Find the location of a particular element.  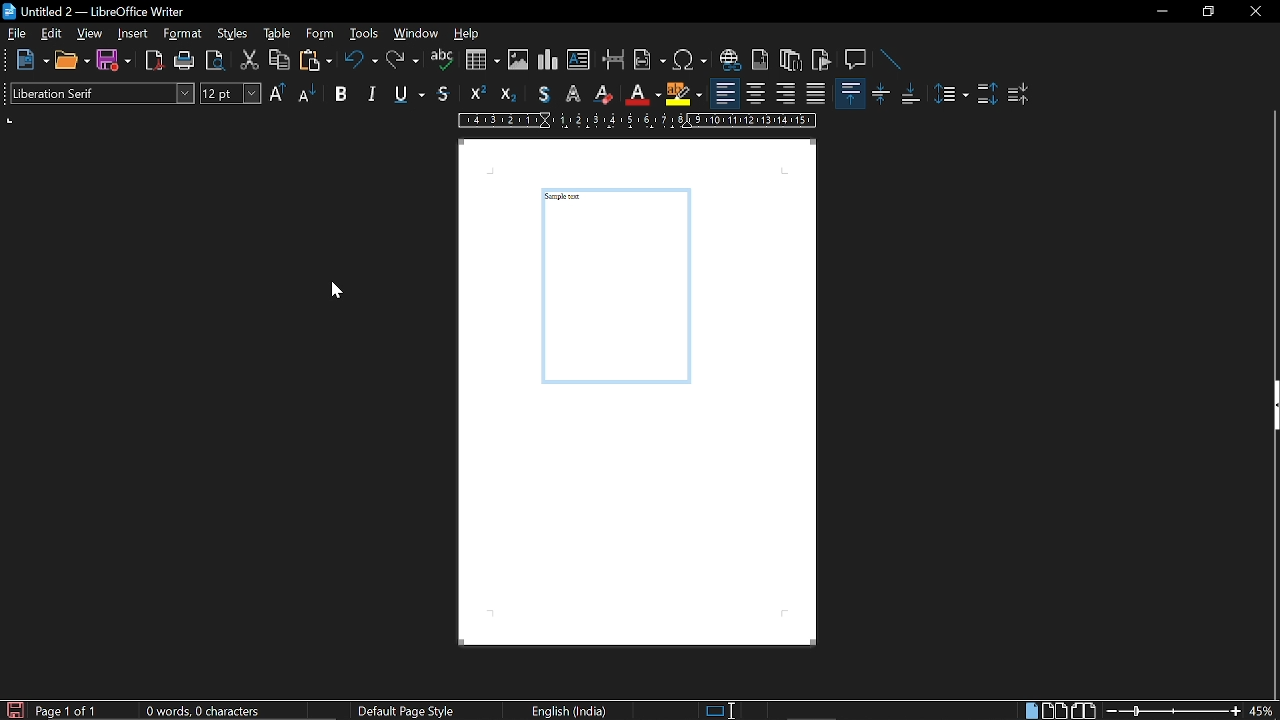

table is located at coordinates (276, 34).